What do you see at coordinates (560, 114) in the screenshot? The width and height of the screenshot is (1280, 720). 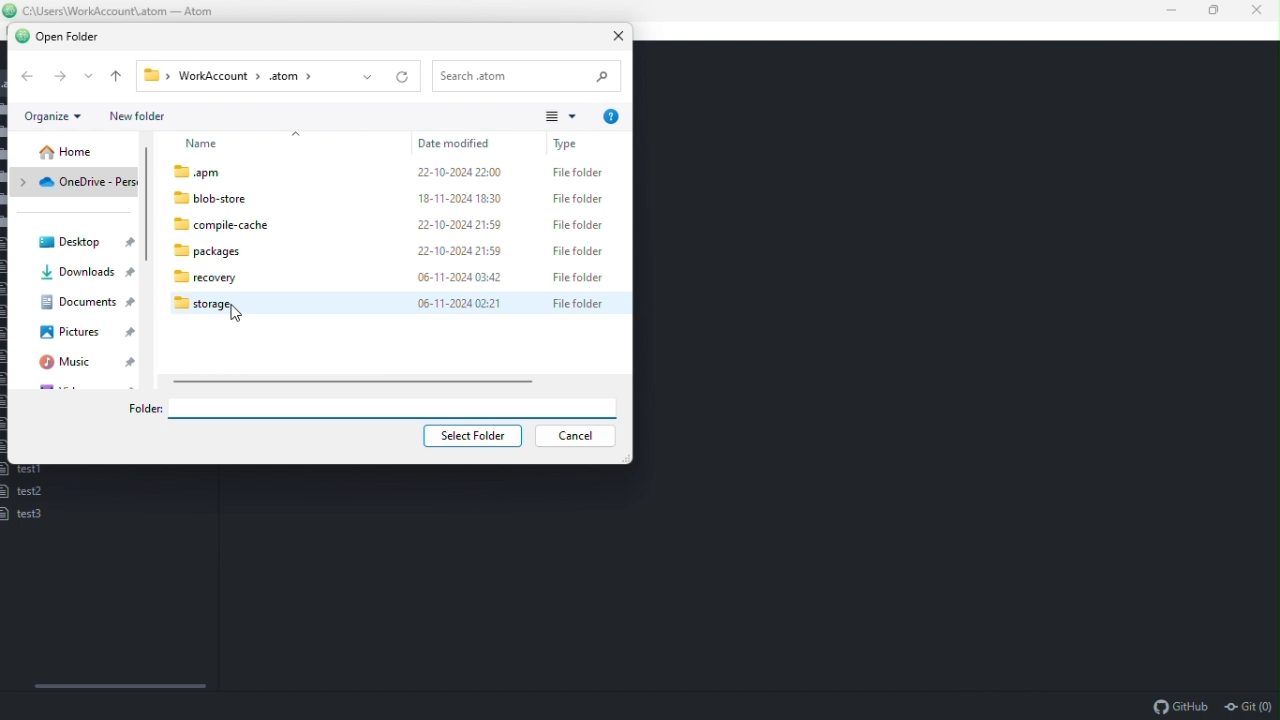 I see `View` at bounding box center [560, 114].